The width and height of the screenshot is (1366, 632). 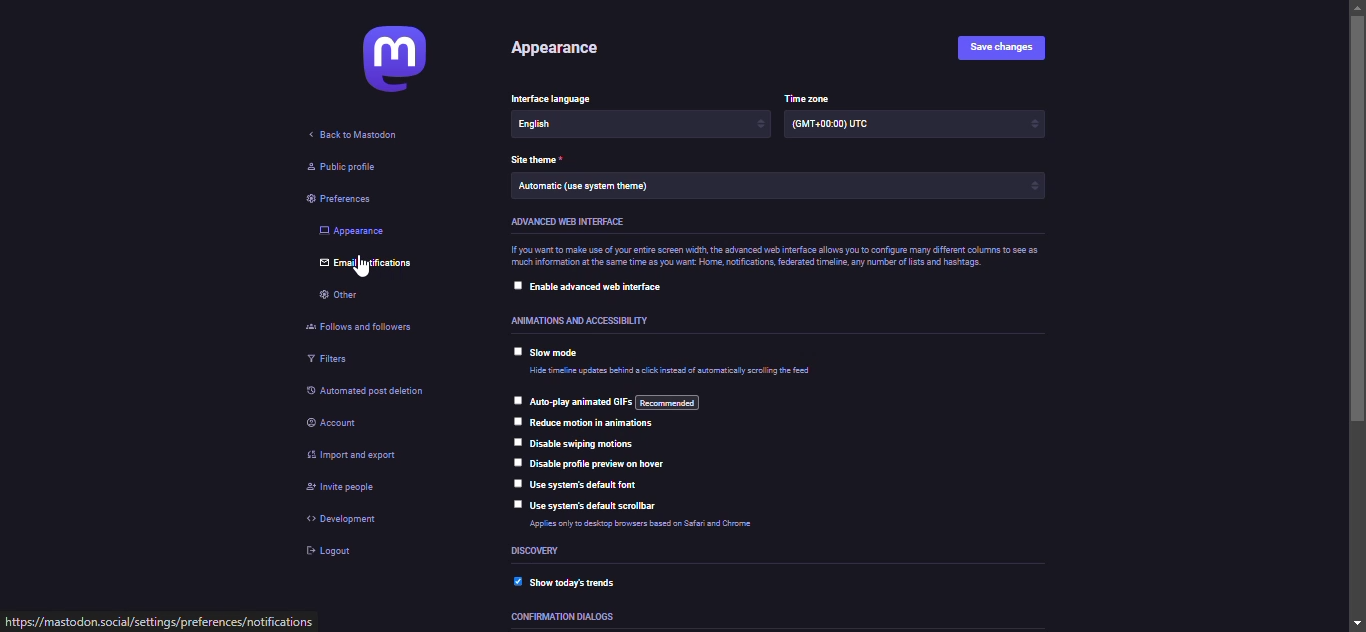 What do you see at coordinates (540, 552) in the screenshot?
I see `discovery` at bounding box center [540, 552].